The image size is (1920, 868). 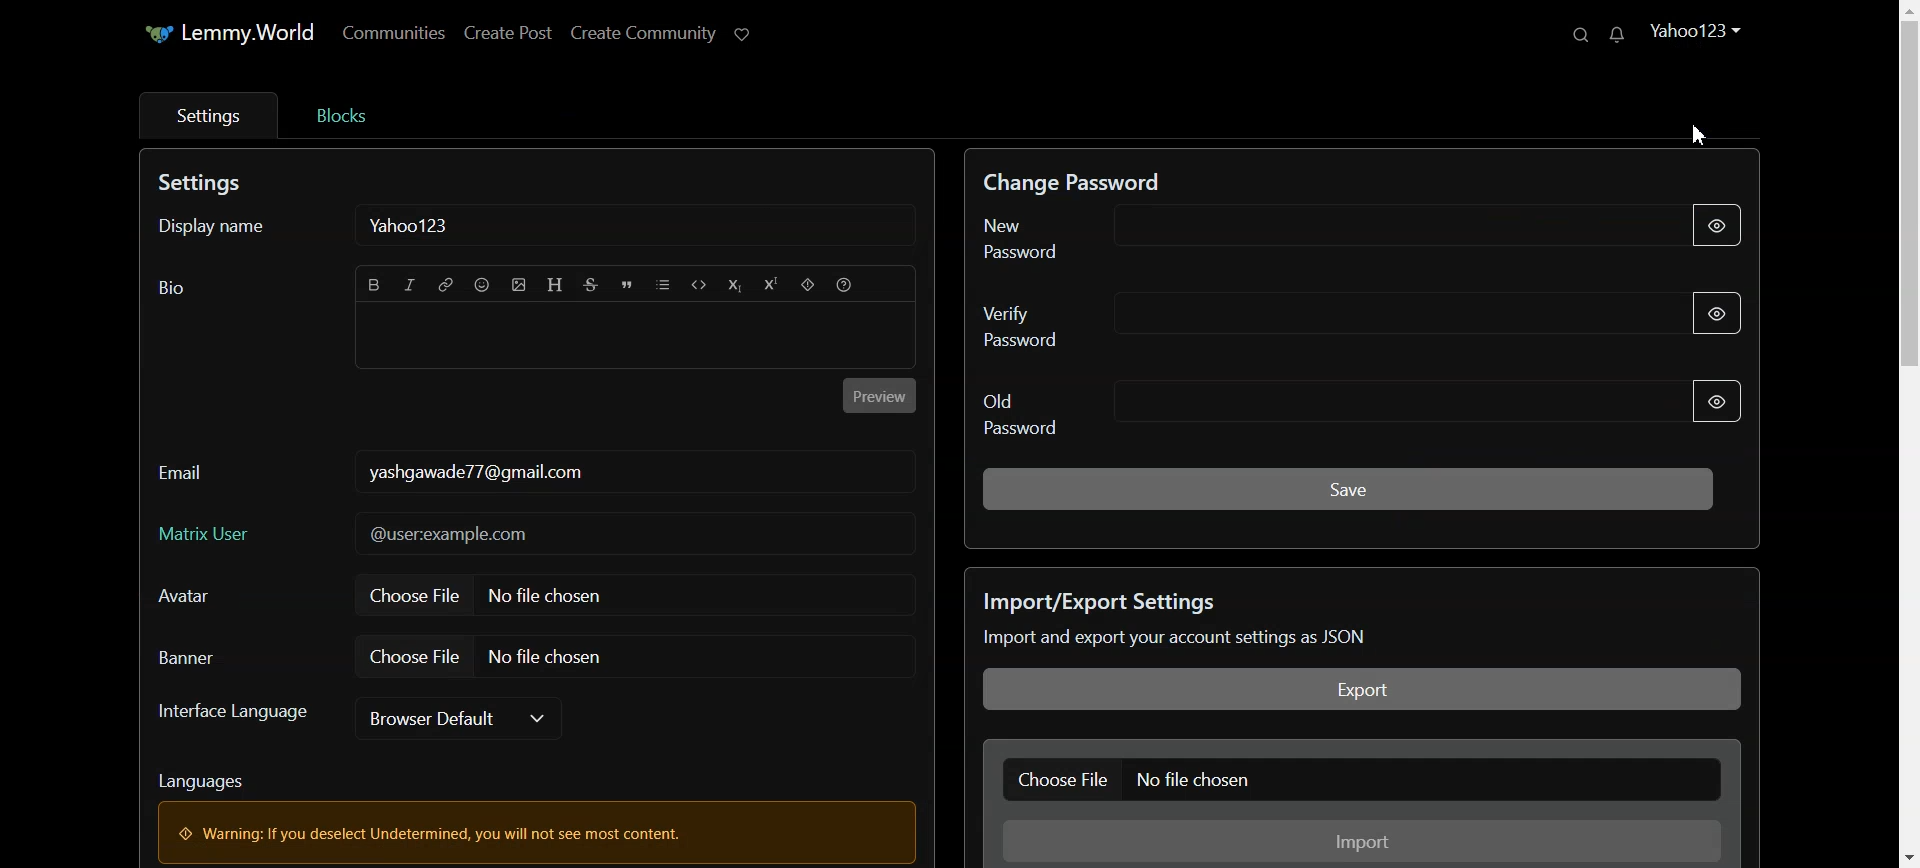 I want to click on Avatar, so click(x=190, y=595).